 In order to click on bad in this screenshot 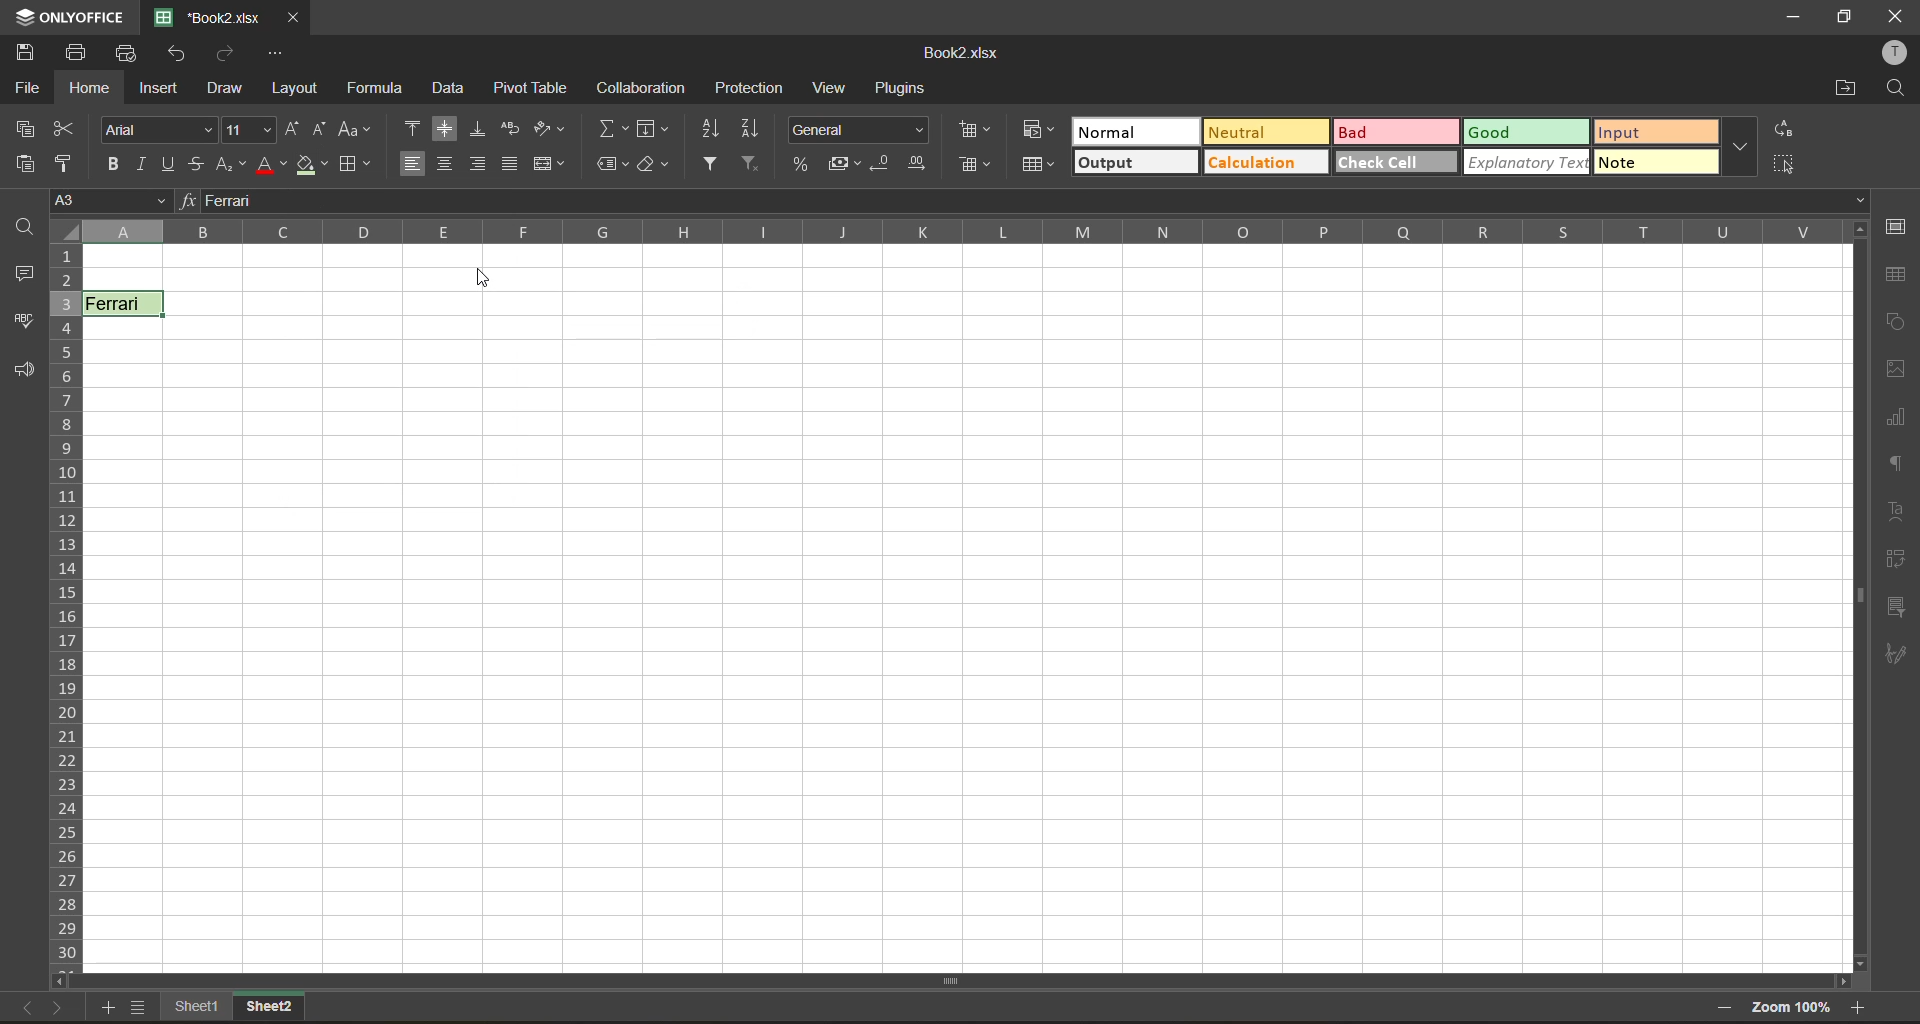, I will do `click(1391, 132)`.